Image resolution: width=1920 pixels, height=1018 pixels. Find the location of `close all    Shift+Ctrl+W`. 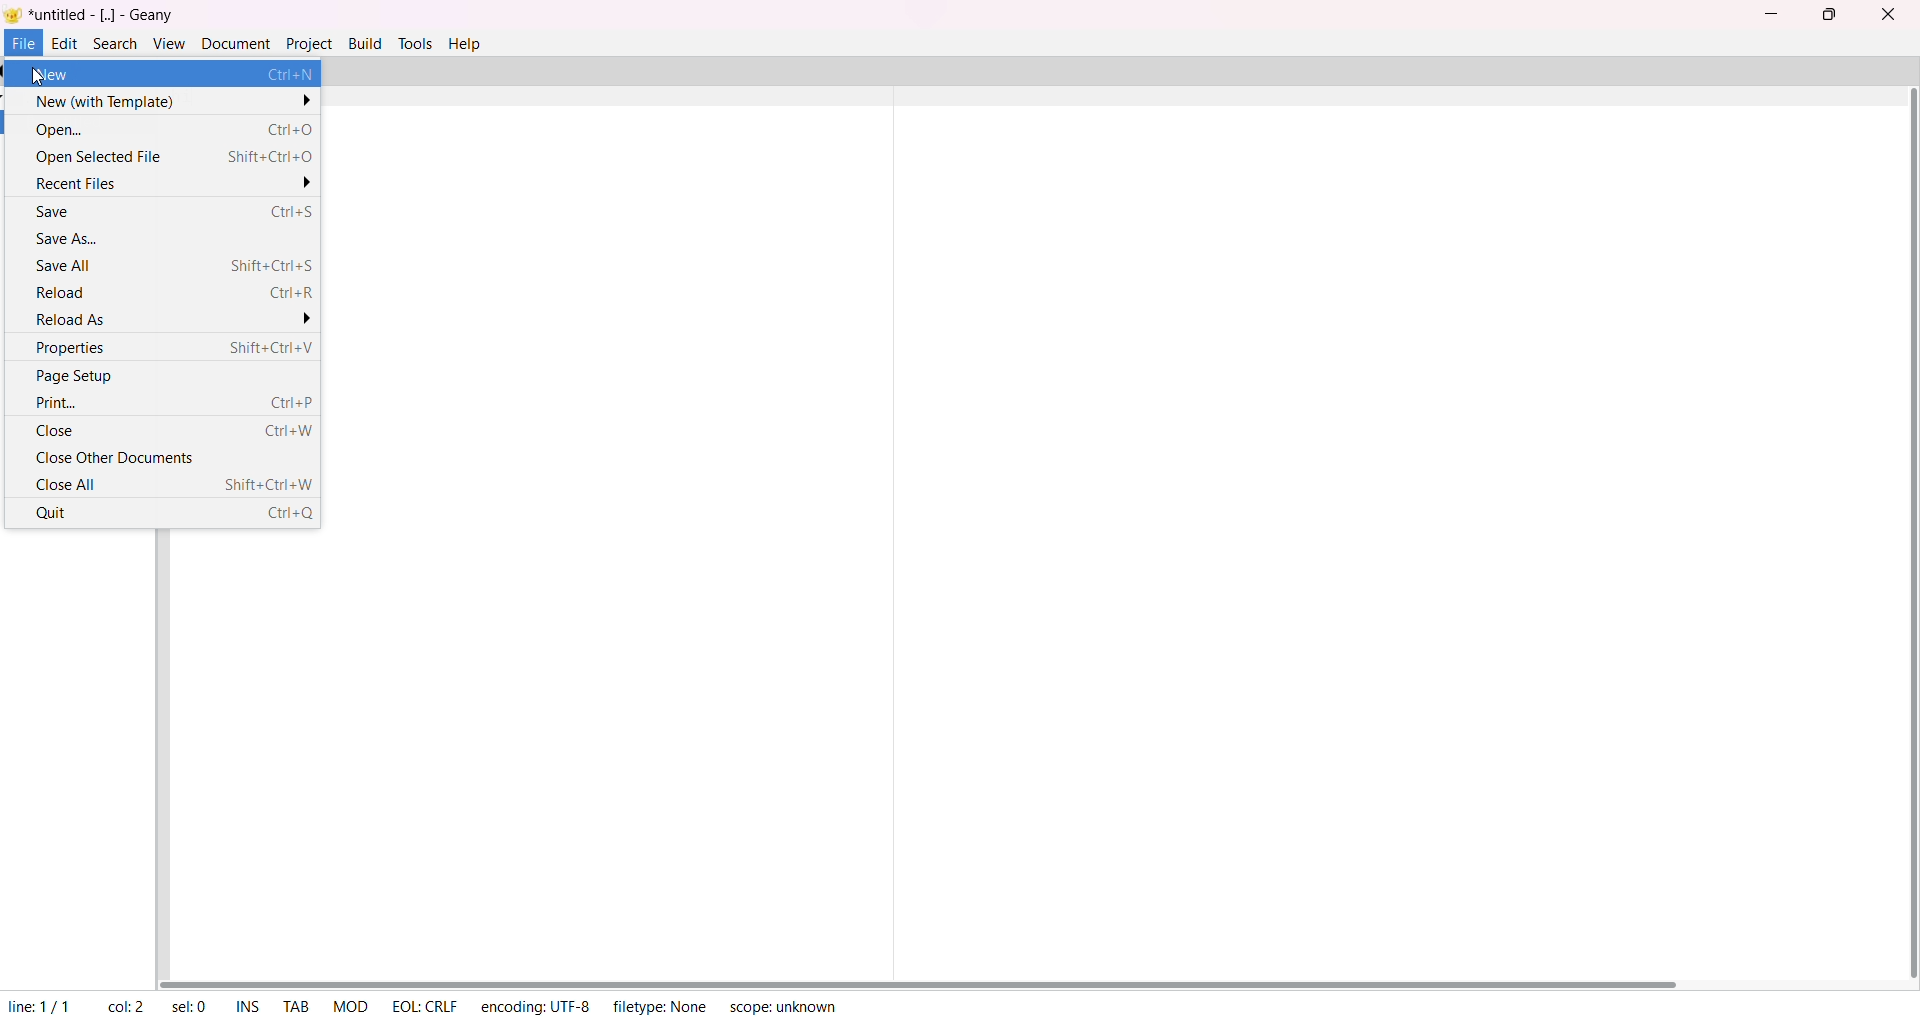

close all    Shift+Ctrl+W is located at coordinates (169, 486).